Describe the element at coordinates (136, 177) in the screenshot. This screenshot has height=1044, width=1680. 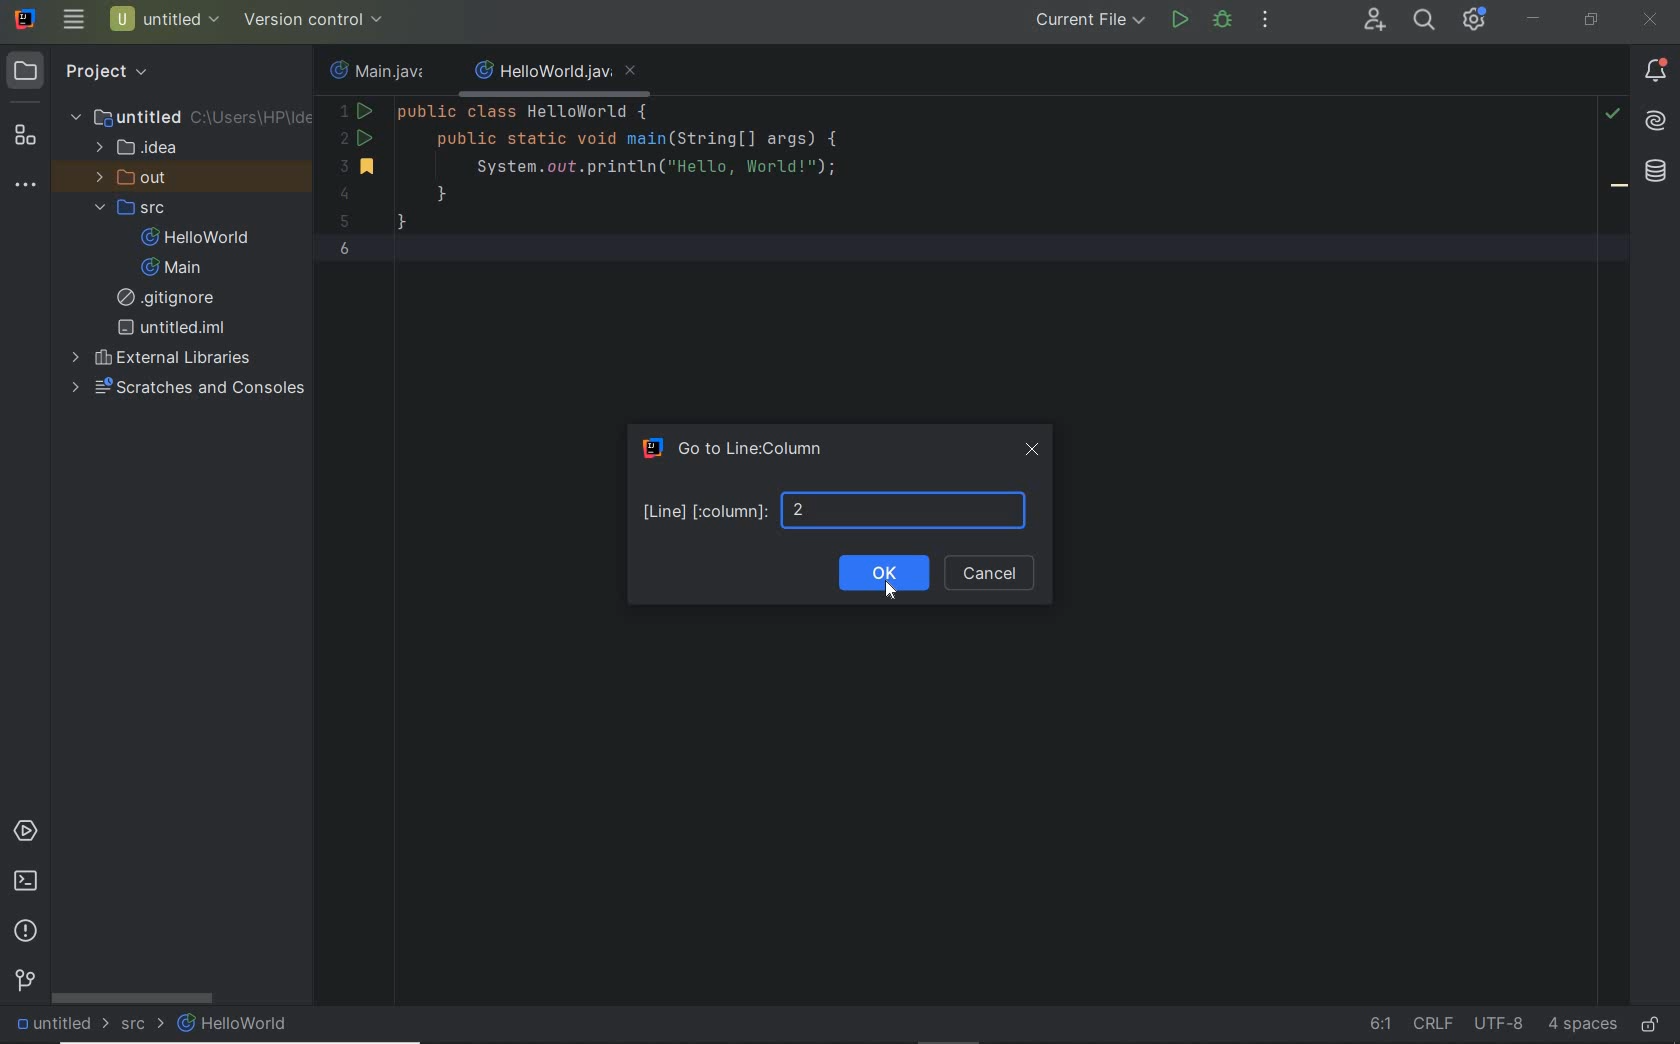
I see `out` at that location.